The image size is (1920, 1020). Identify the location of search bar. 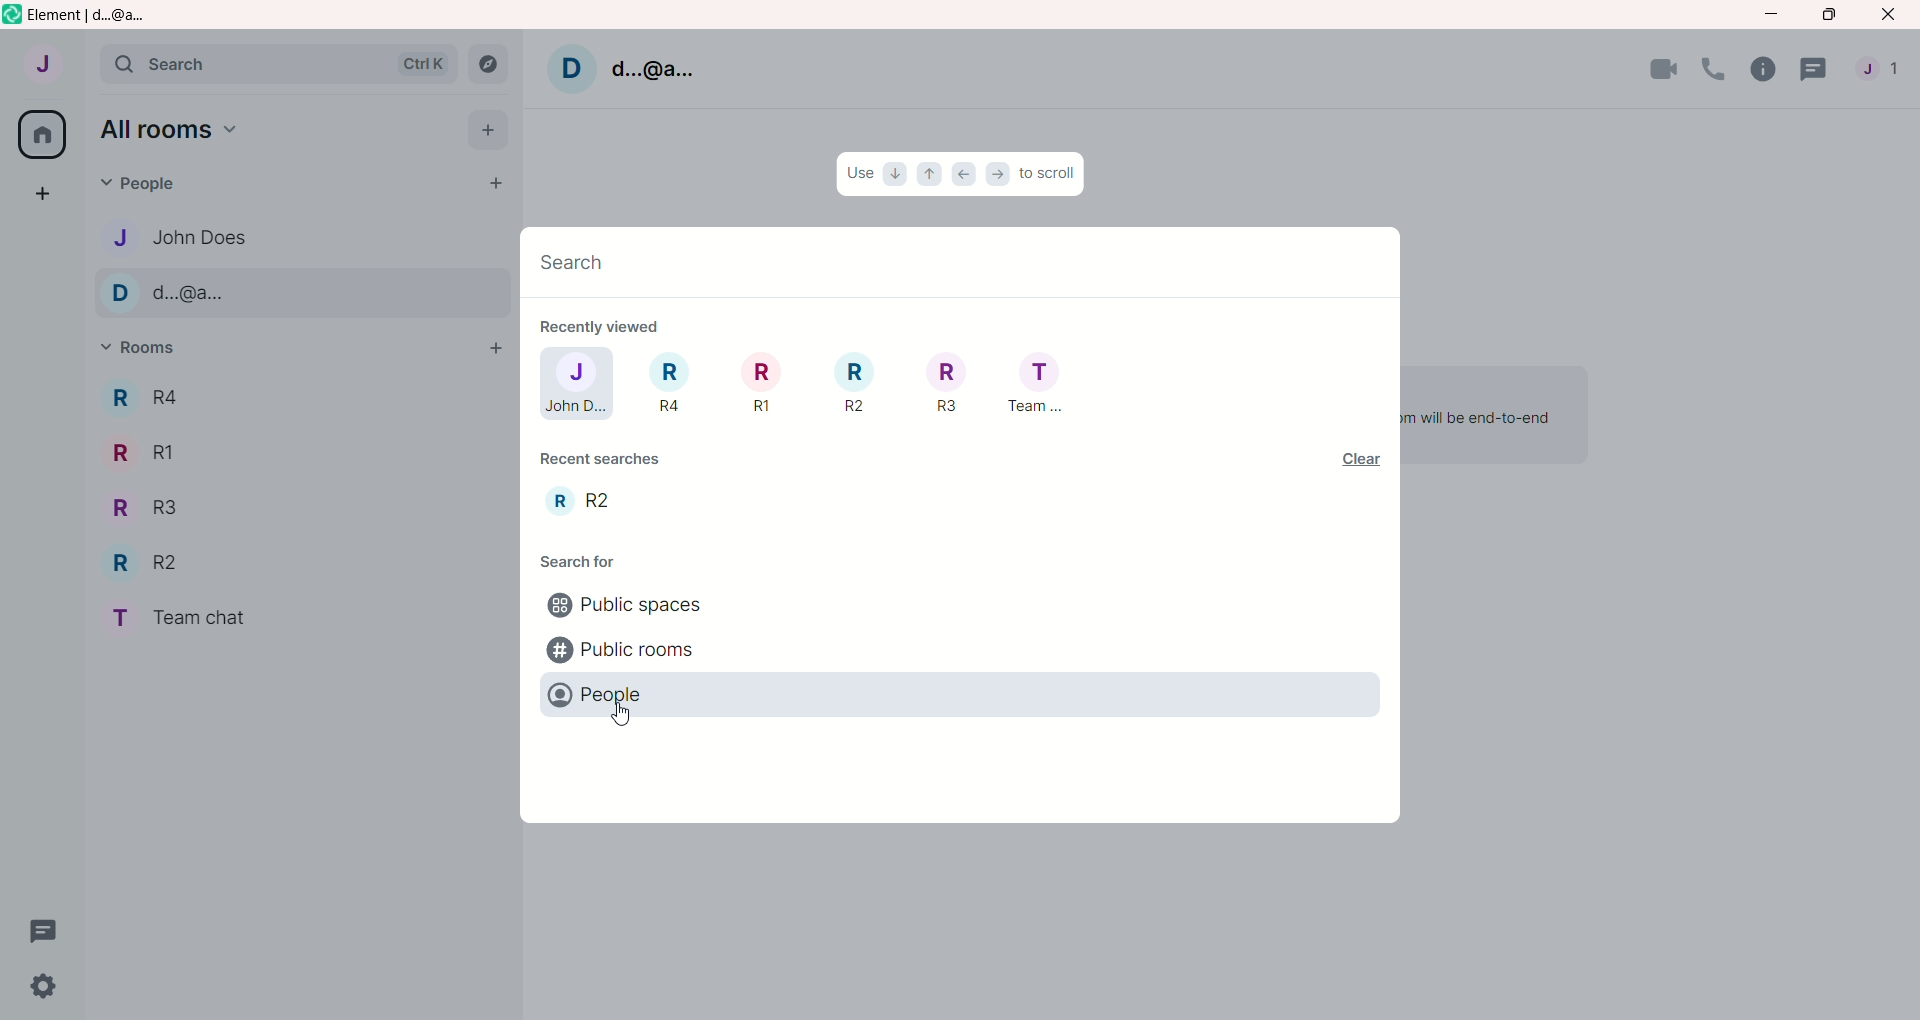
(952, 264).